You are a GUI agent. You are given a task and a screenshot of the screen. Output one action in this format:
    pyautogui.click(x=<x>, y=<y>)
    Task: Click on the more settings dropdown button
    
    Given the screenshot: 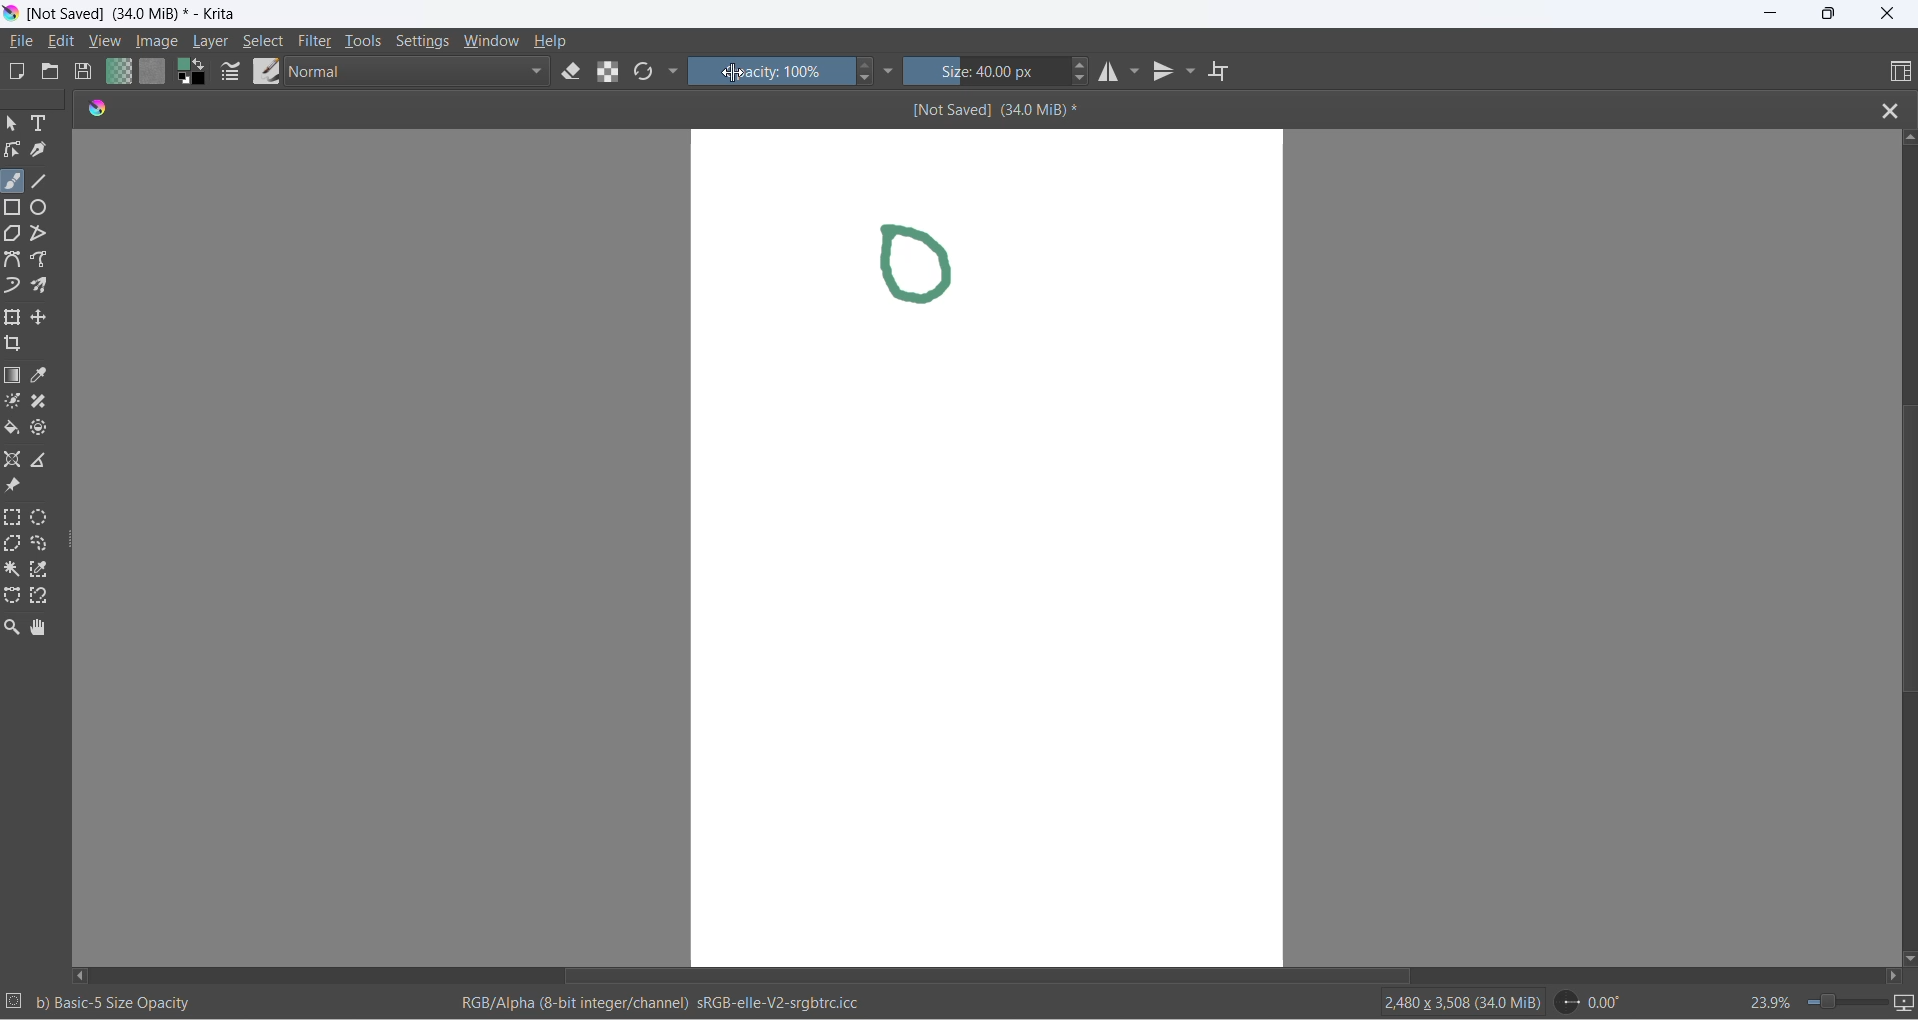 What is the action you would take?
    pyautogui.click(x=889, y=70)
    